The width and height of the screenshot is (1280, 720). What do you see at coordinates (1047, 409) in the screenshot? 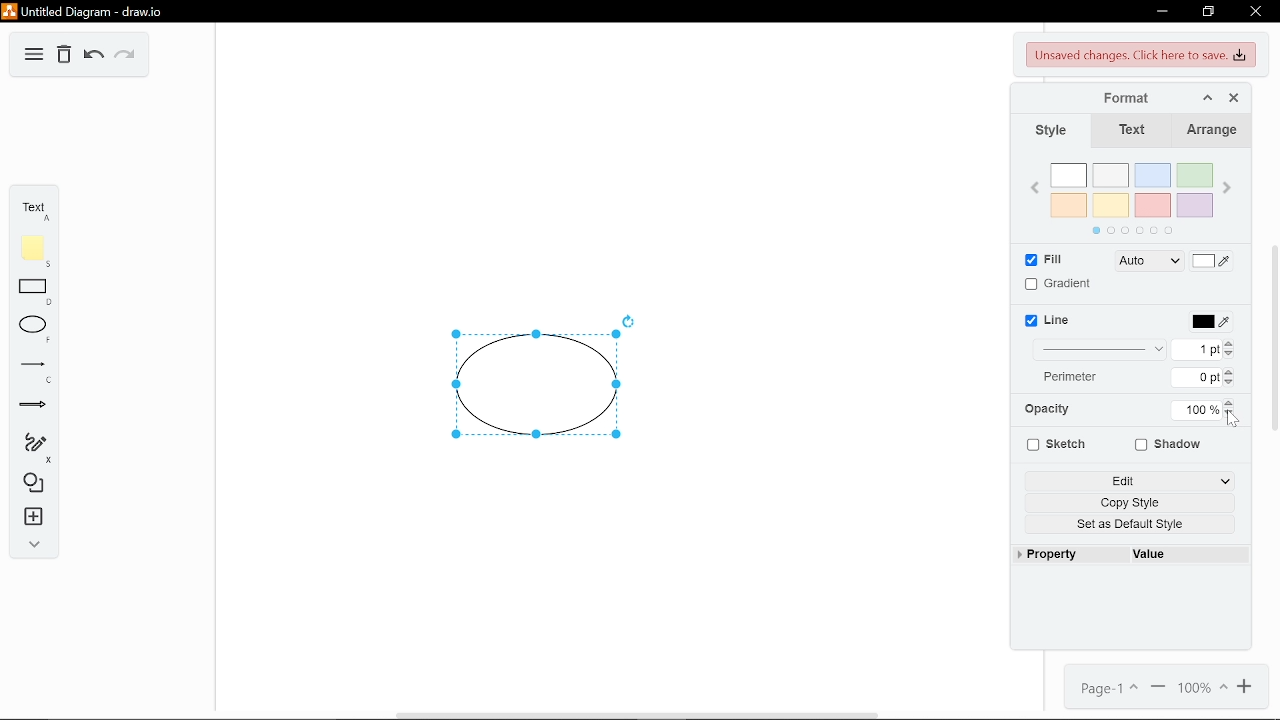
I see `Opacity` at bounding box center [1047, 409].